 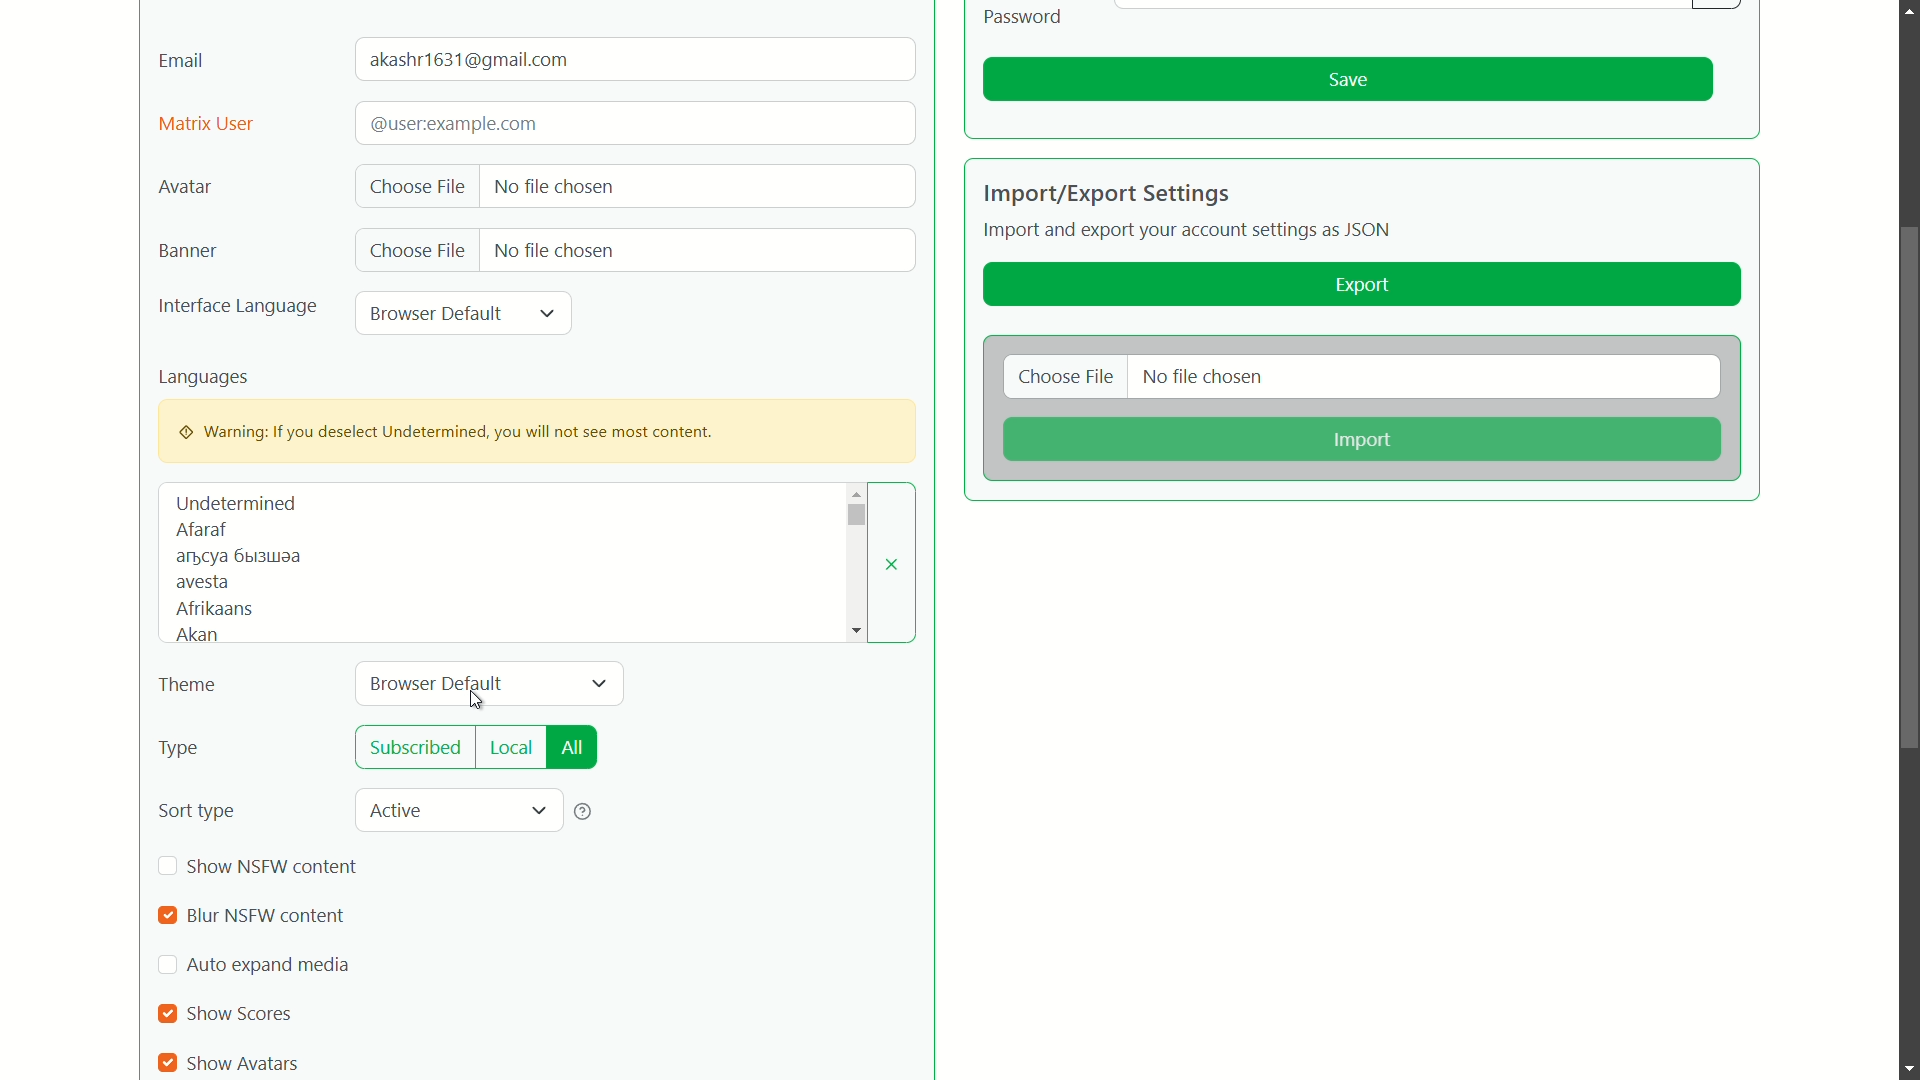 I want to click on warning pop, so click(x=537, y=430).